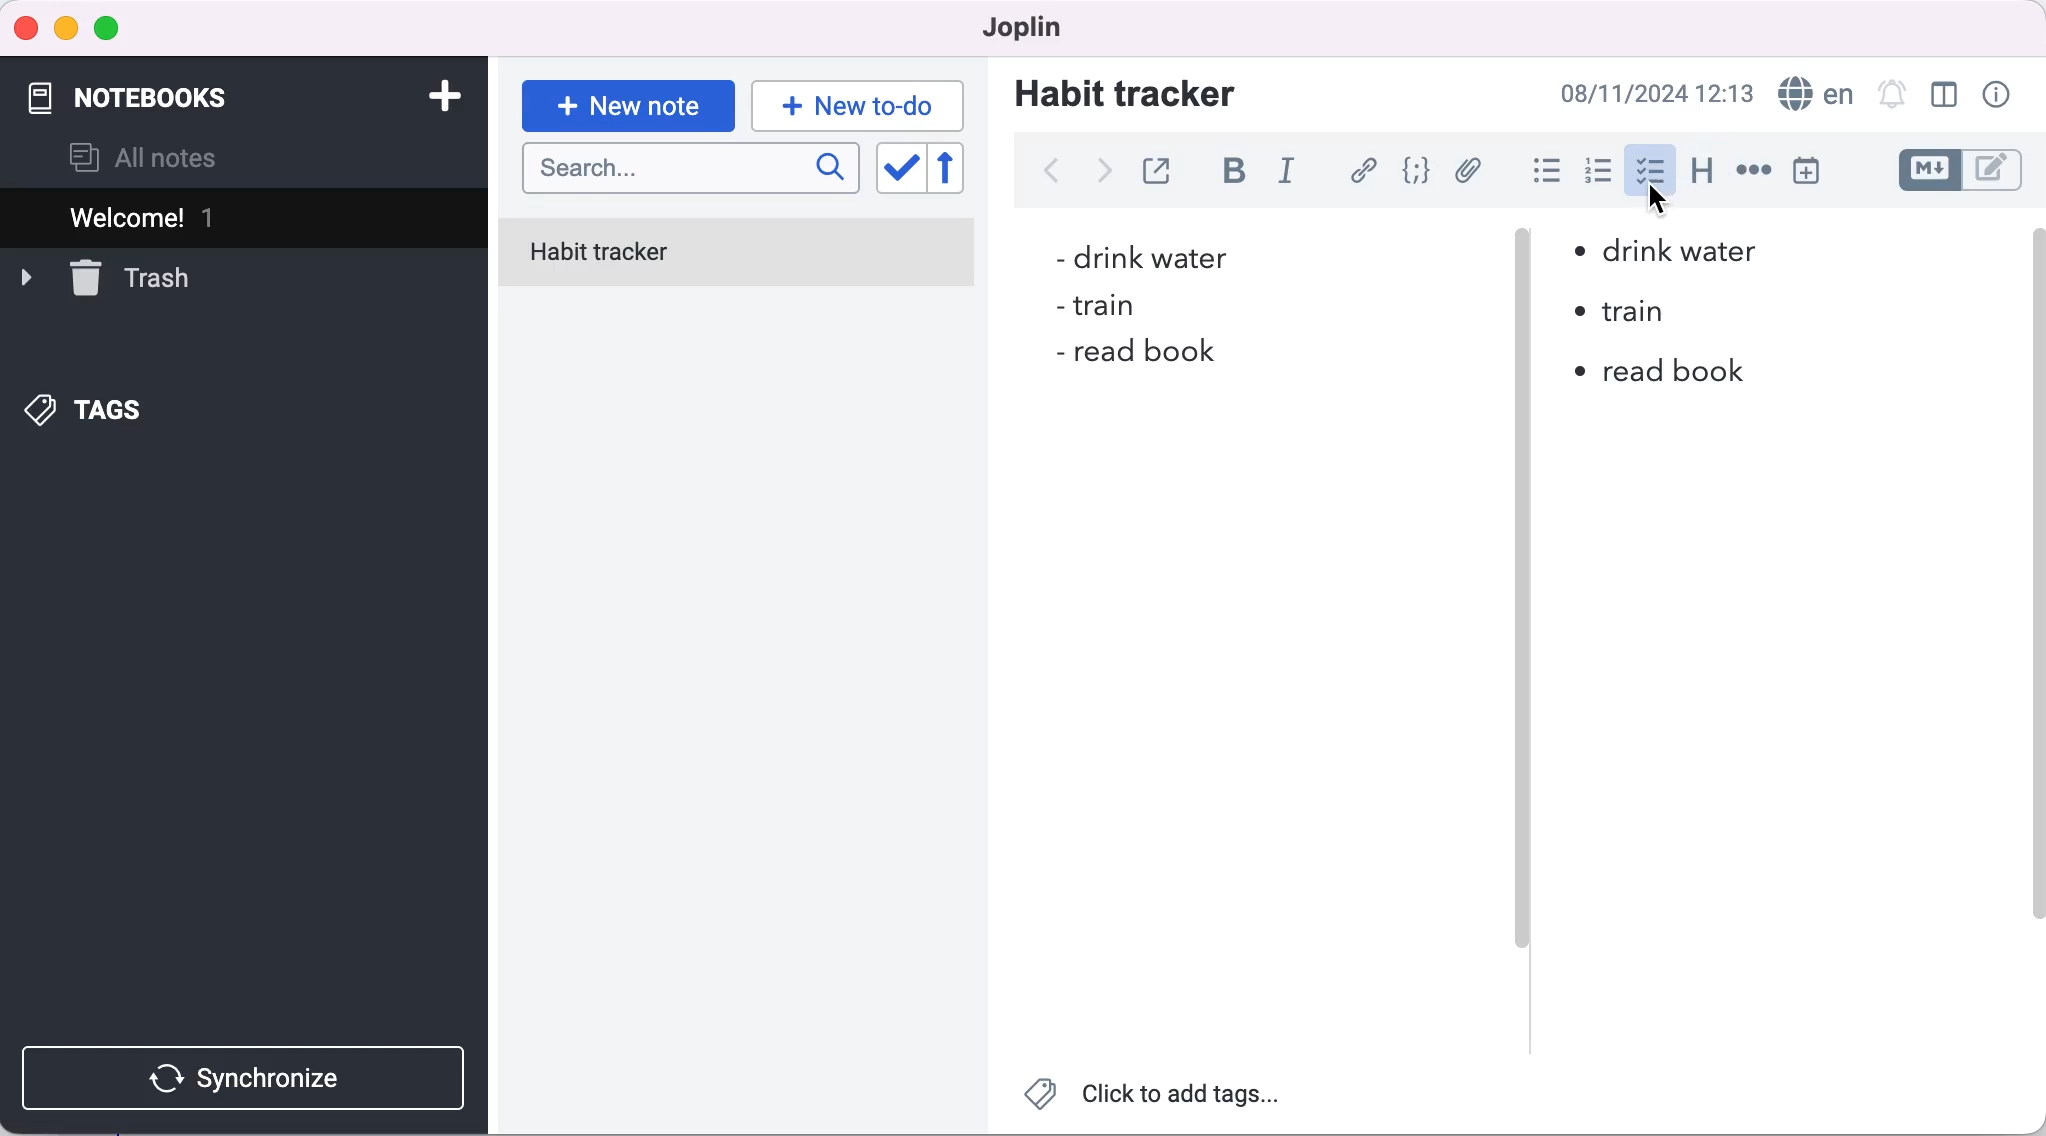  I want to click on new note, so click(627, 106).